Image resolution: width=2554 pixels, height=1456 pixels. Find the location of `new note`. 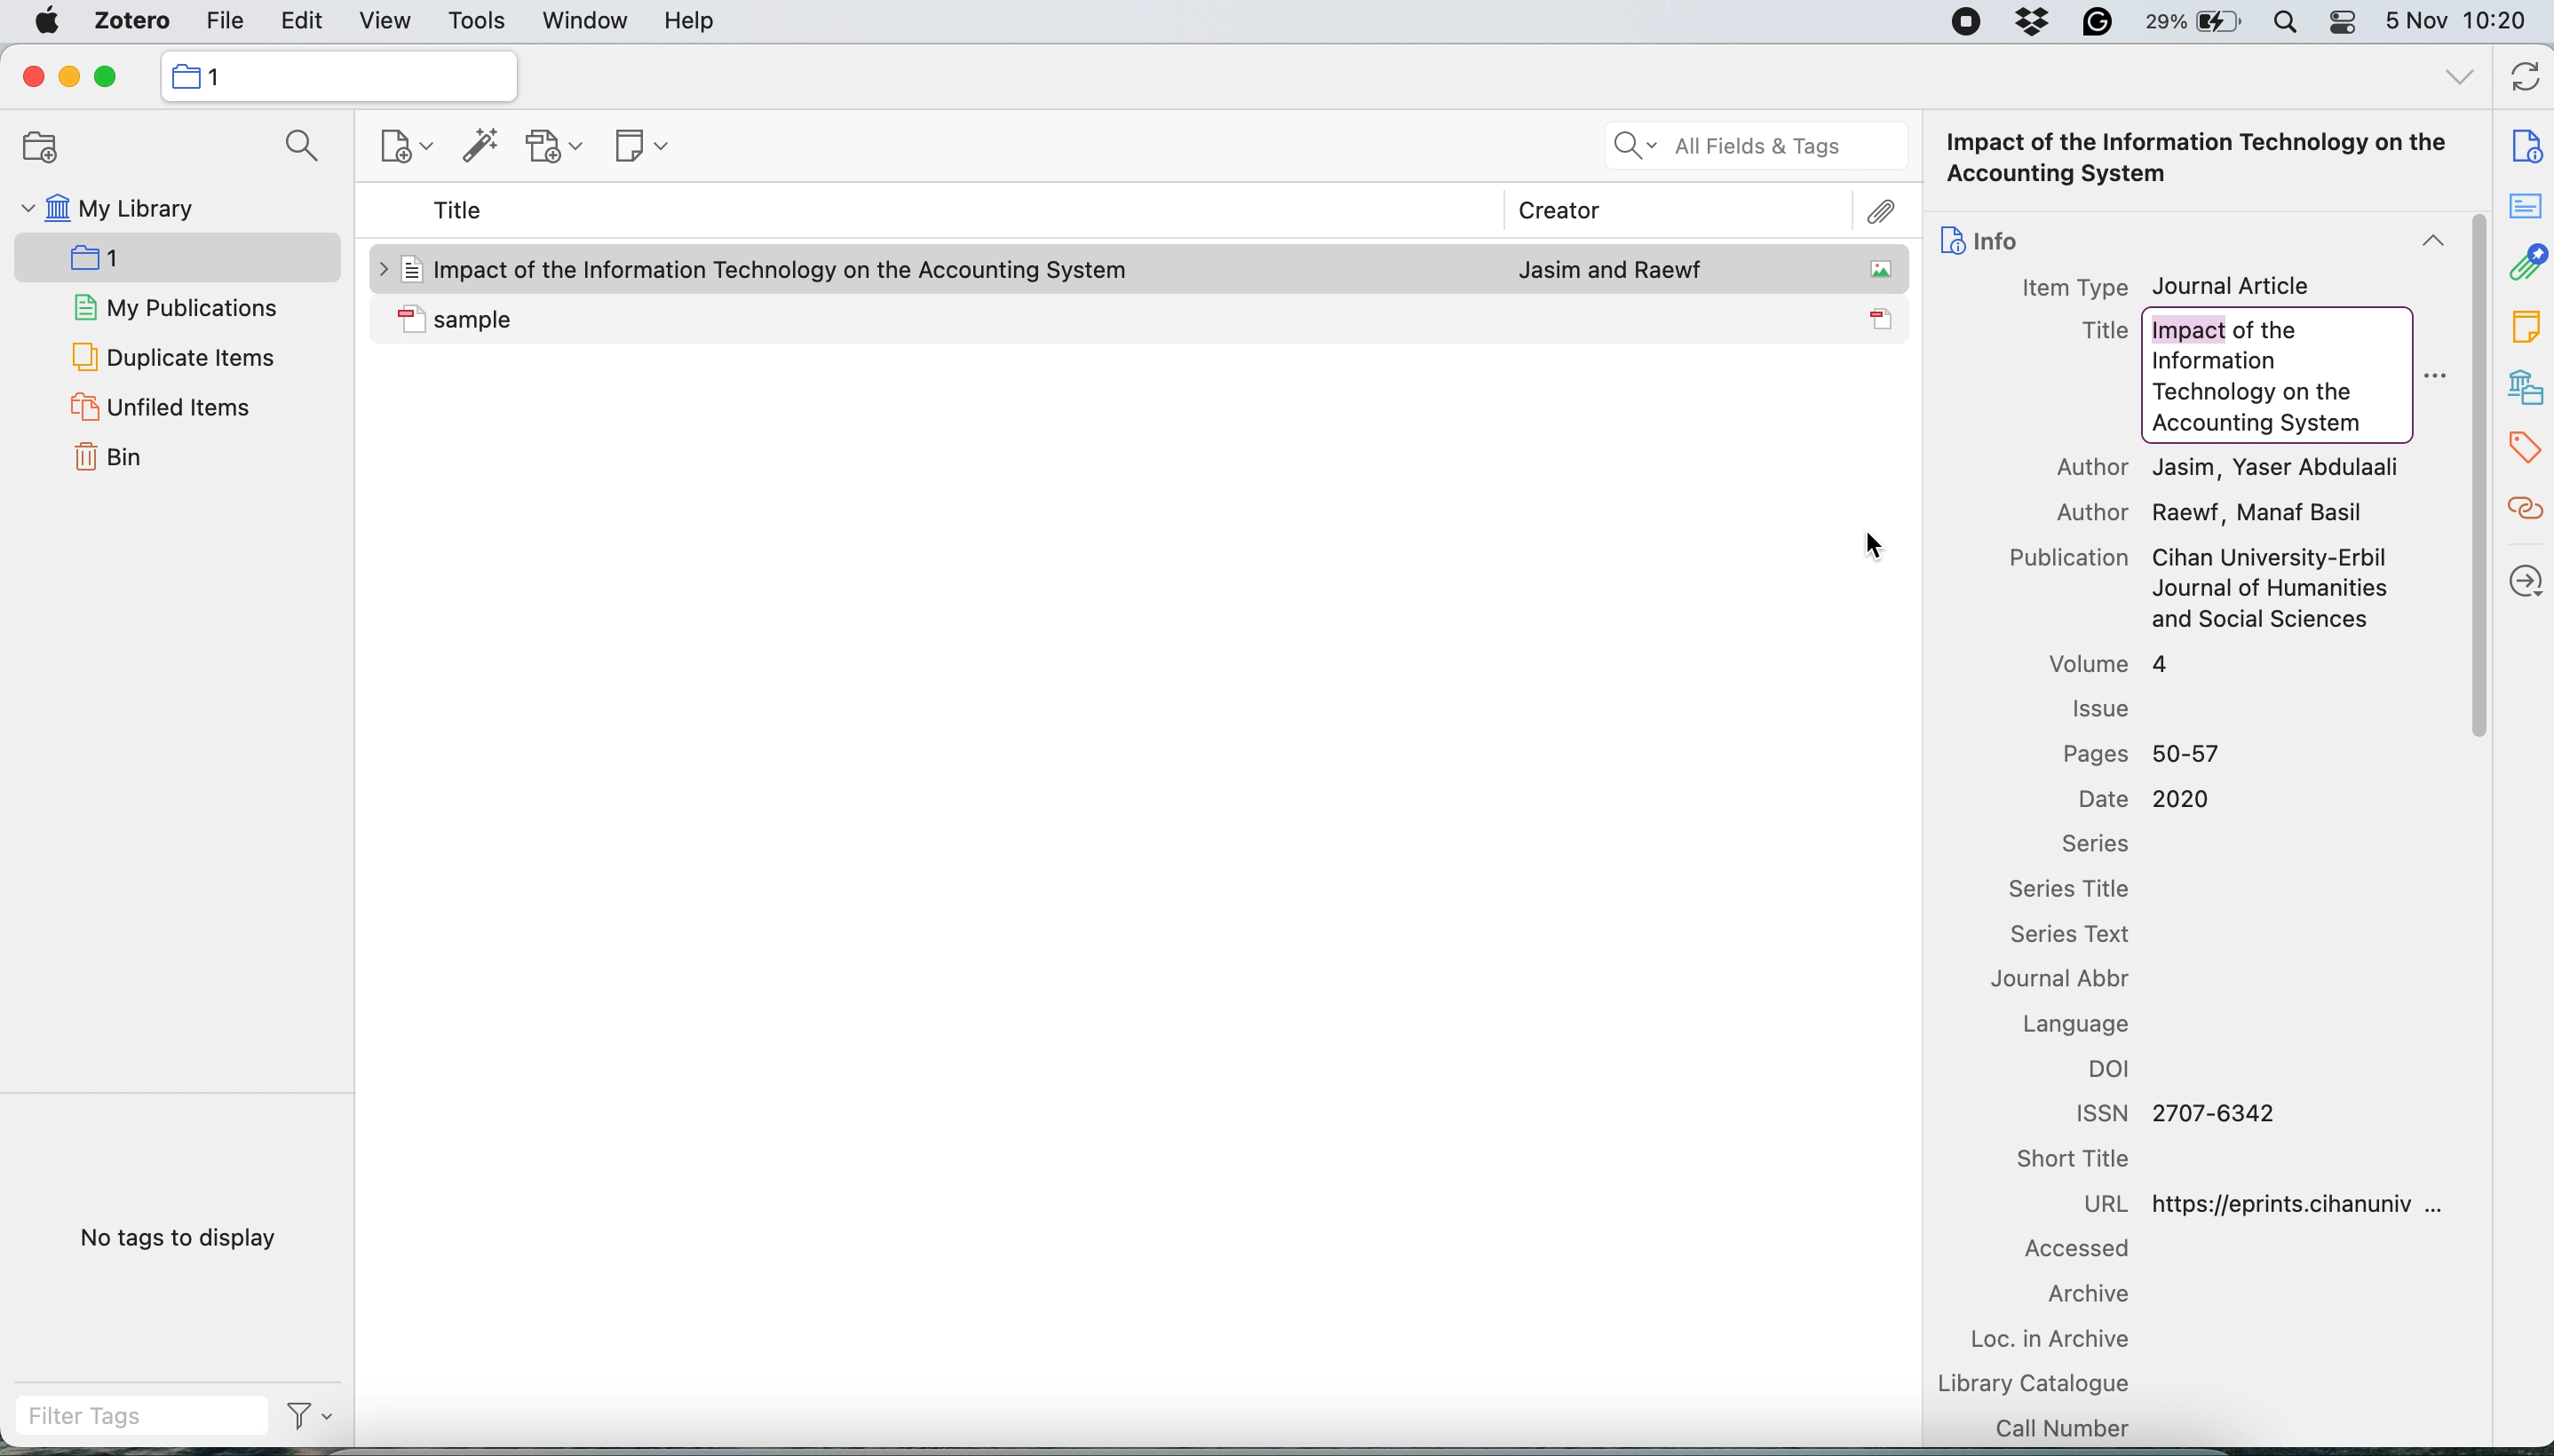

new note is located at coordinates (639, 148).